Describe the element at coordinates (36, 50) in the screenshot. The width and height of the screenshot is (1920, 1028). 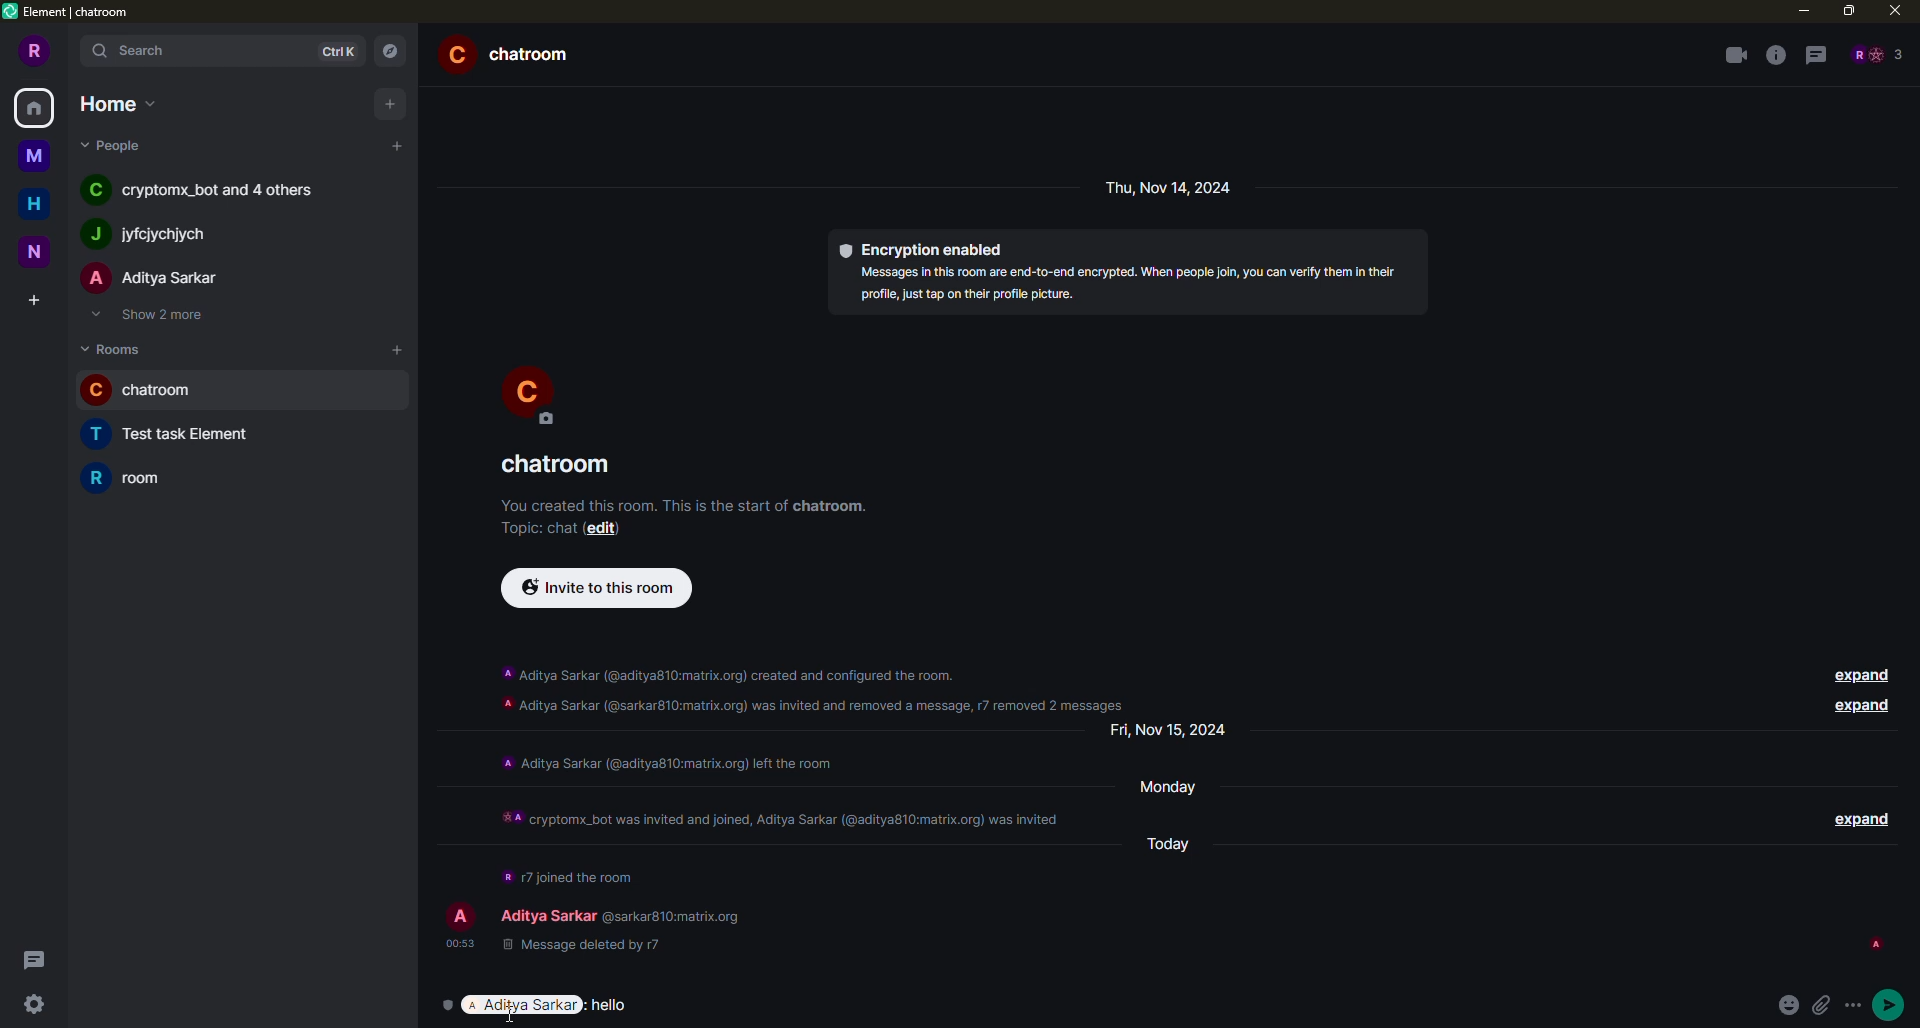
I see `profile` at that location.